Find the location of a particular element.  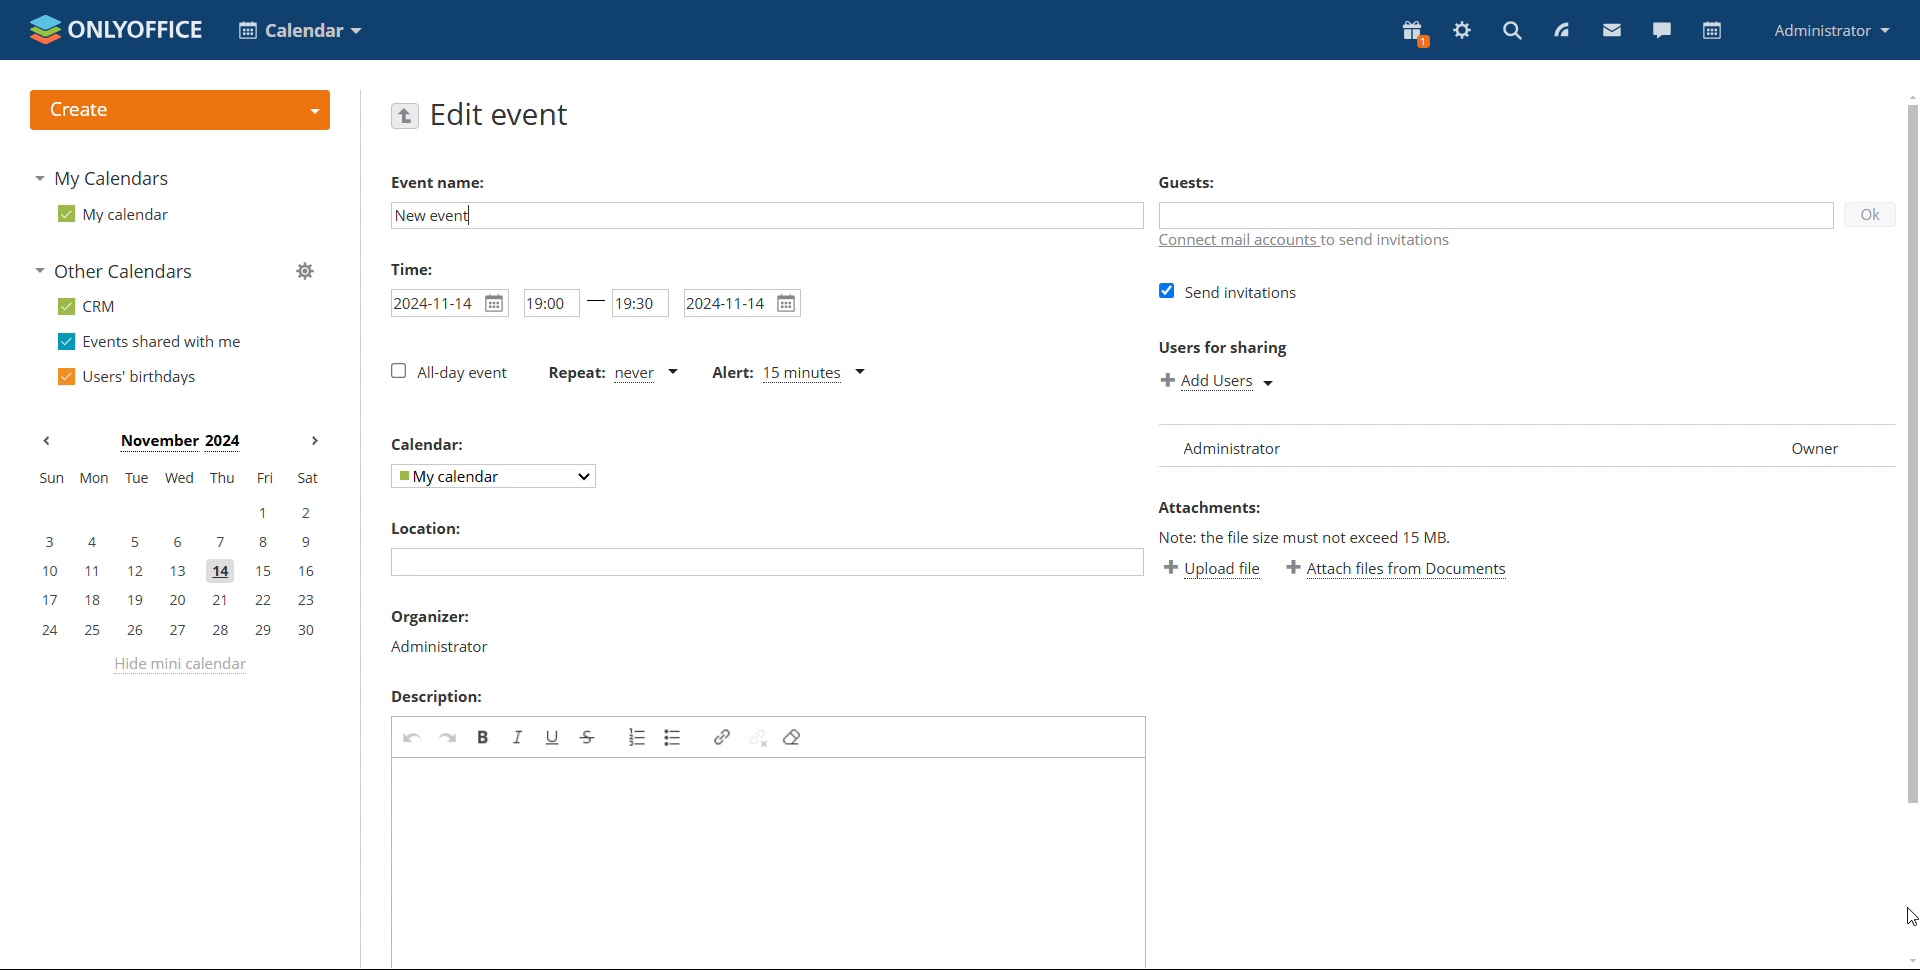

next month is located at coordinates (316, 442).